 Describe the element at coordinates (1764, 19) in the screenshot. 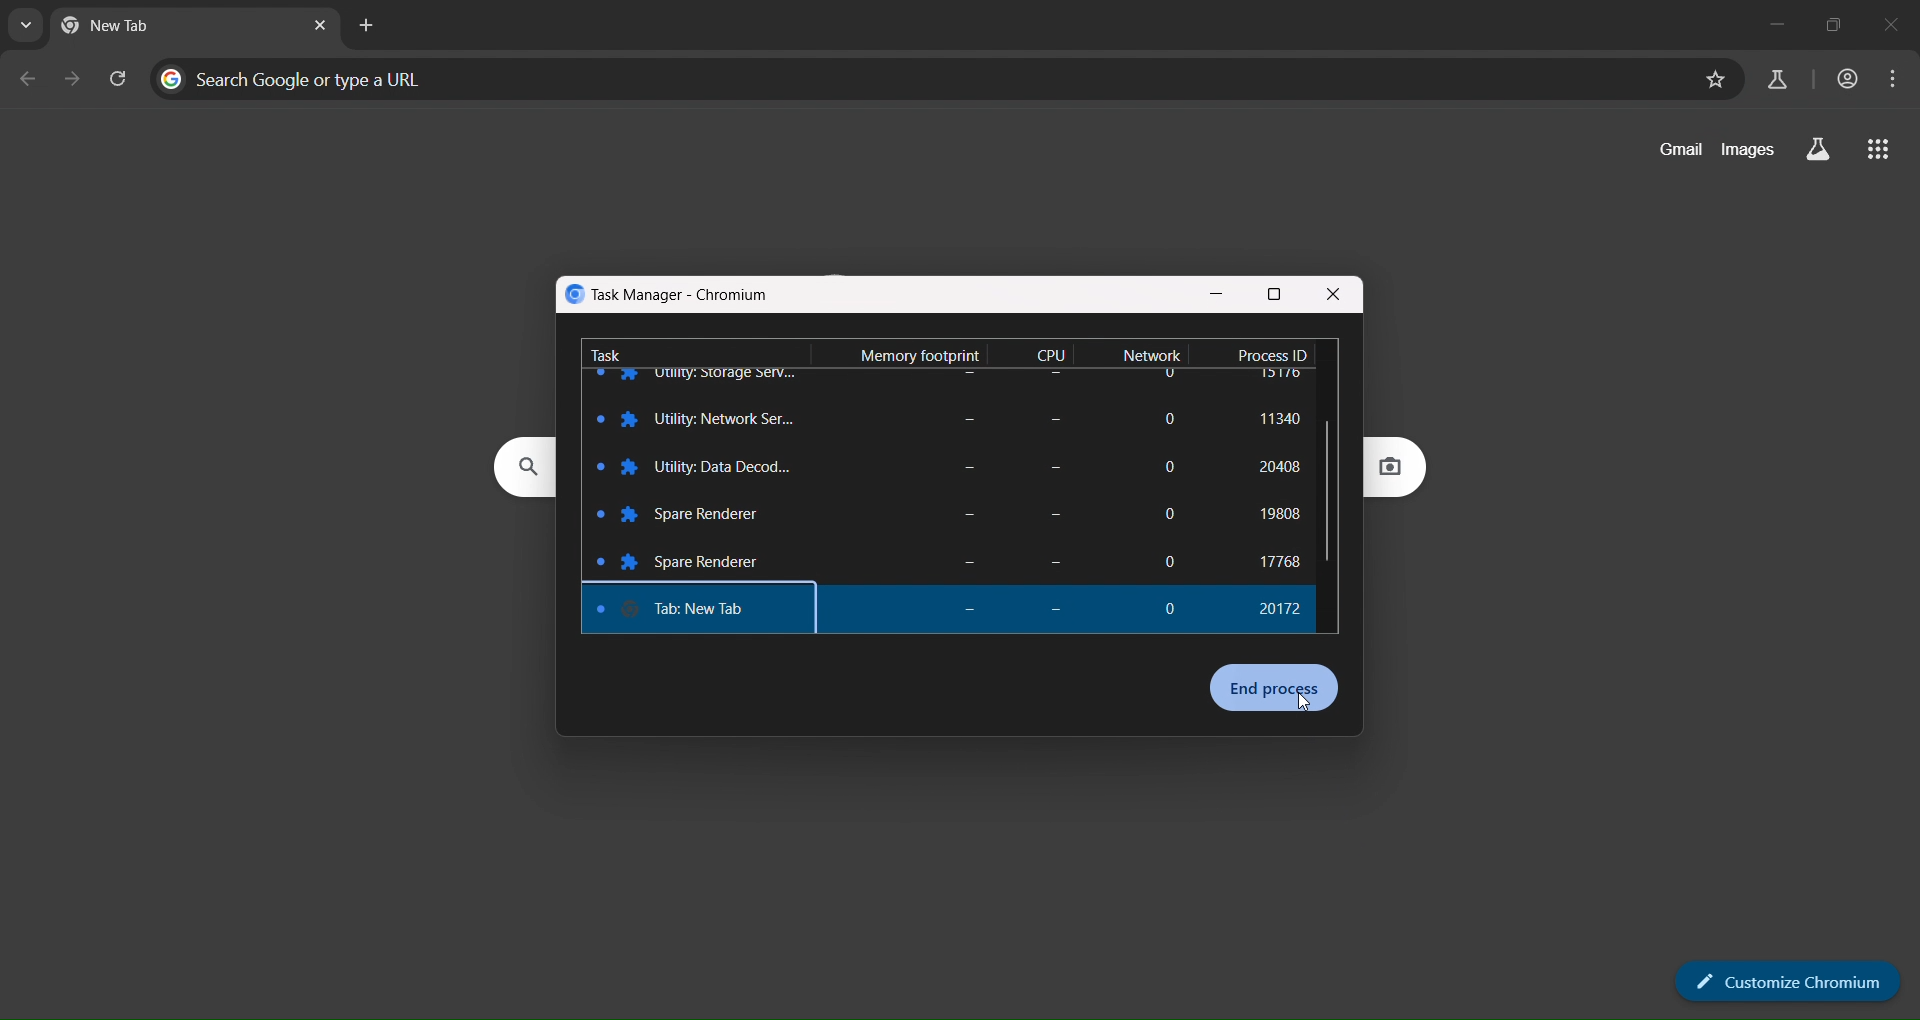

I see `minimize` at that location.